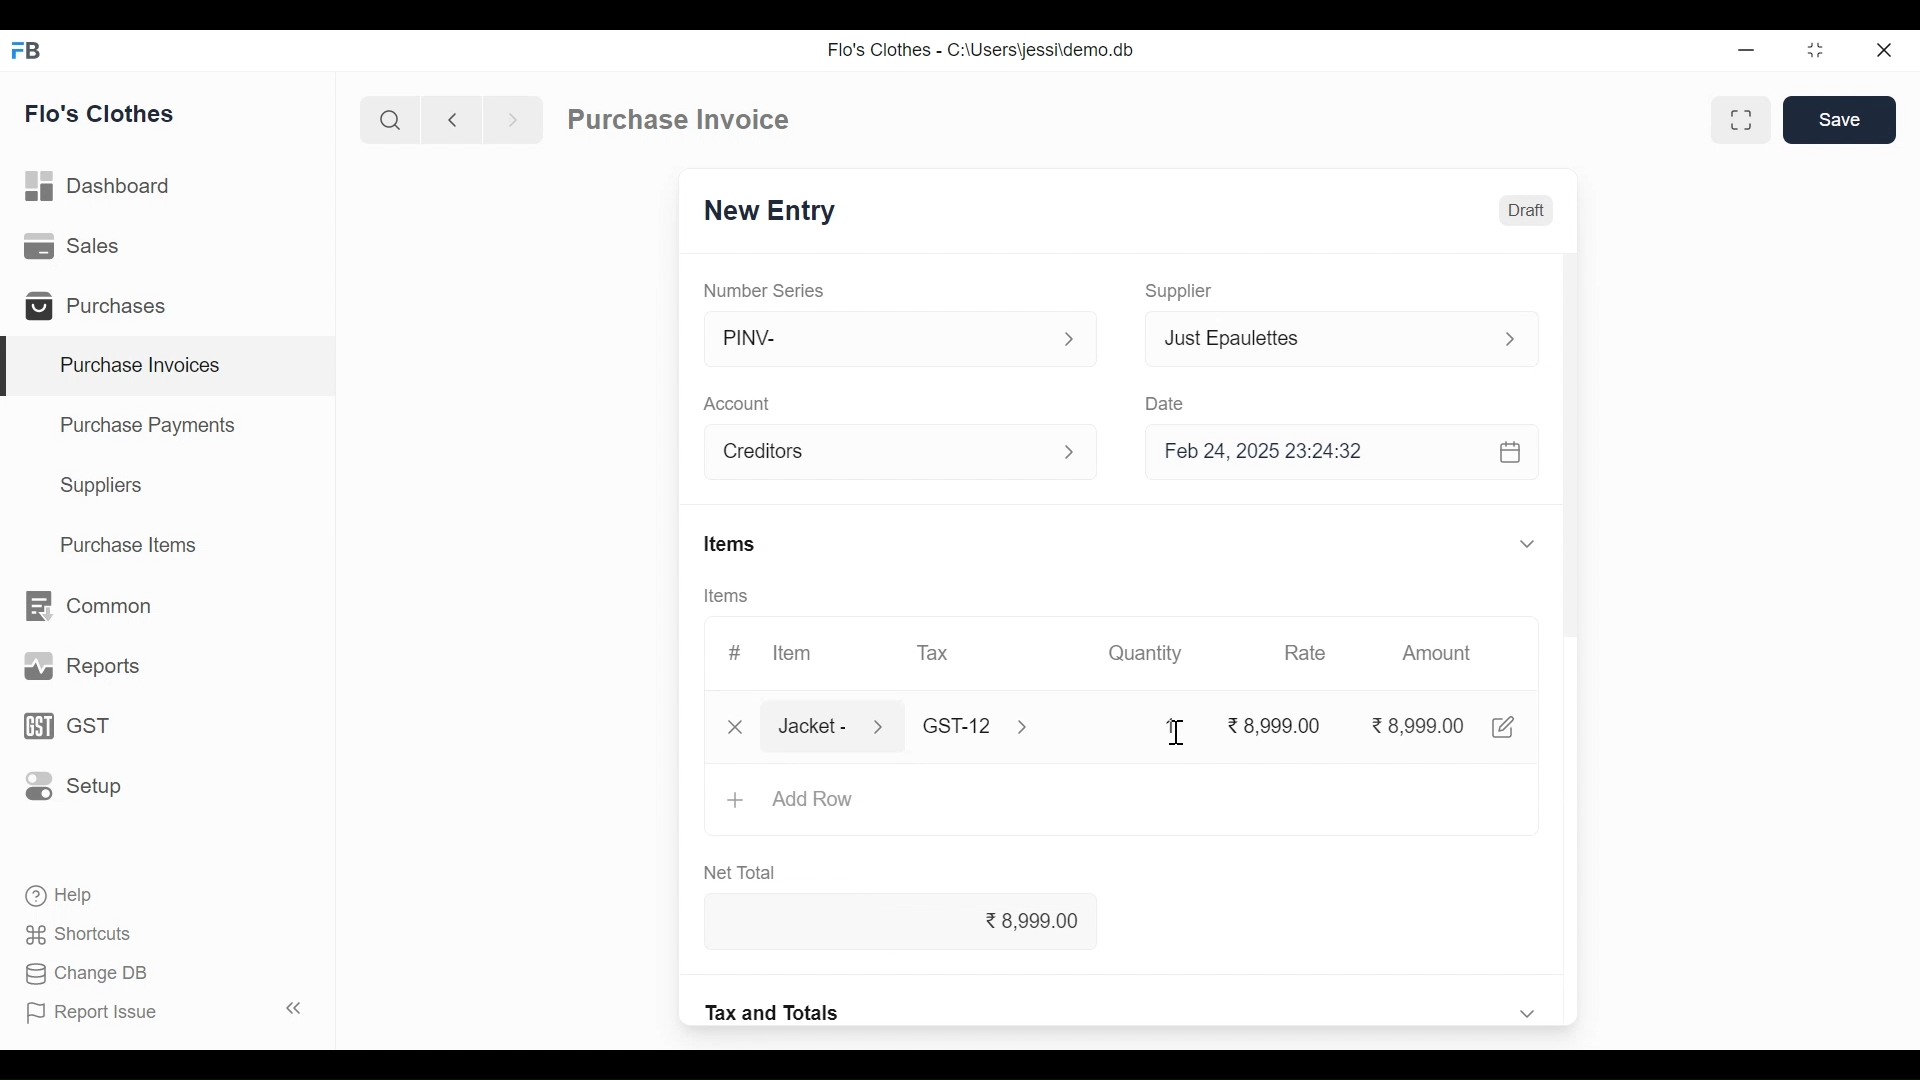 The width and height of the screenshot is (1920, 1080). Describe the element at coordinates (391, 119) in the screenshot. I see `Search` at that location.